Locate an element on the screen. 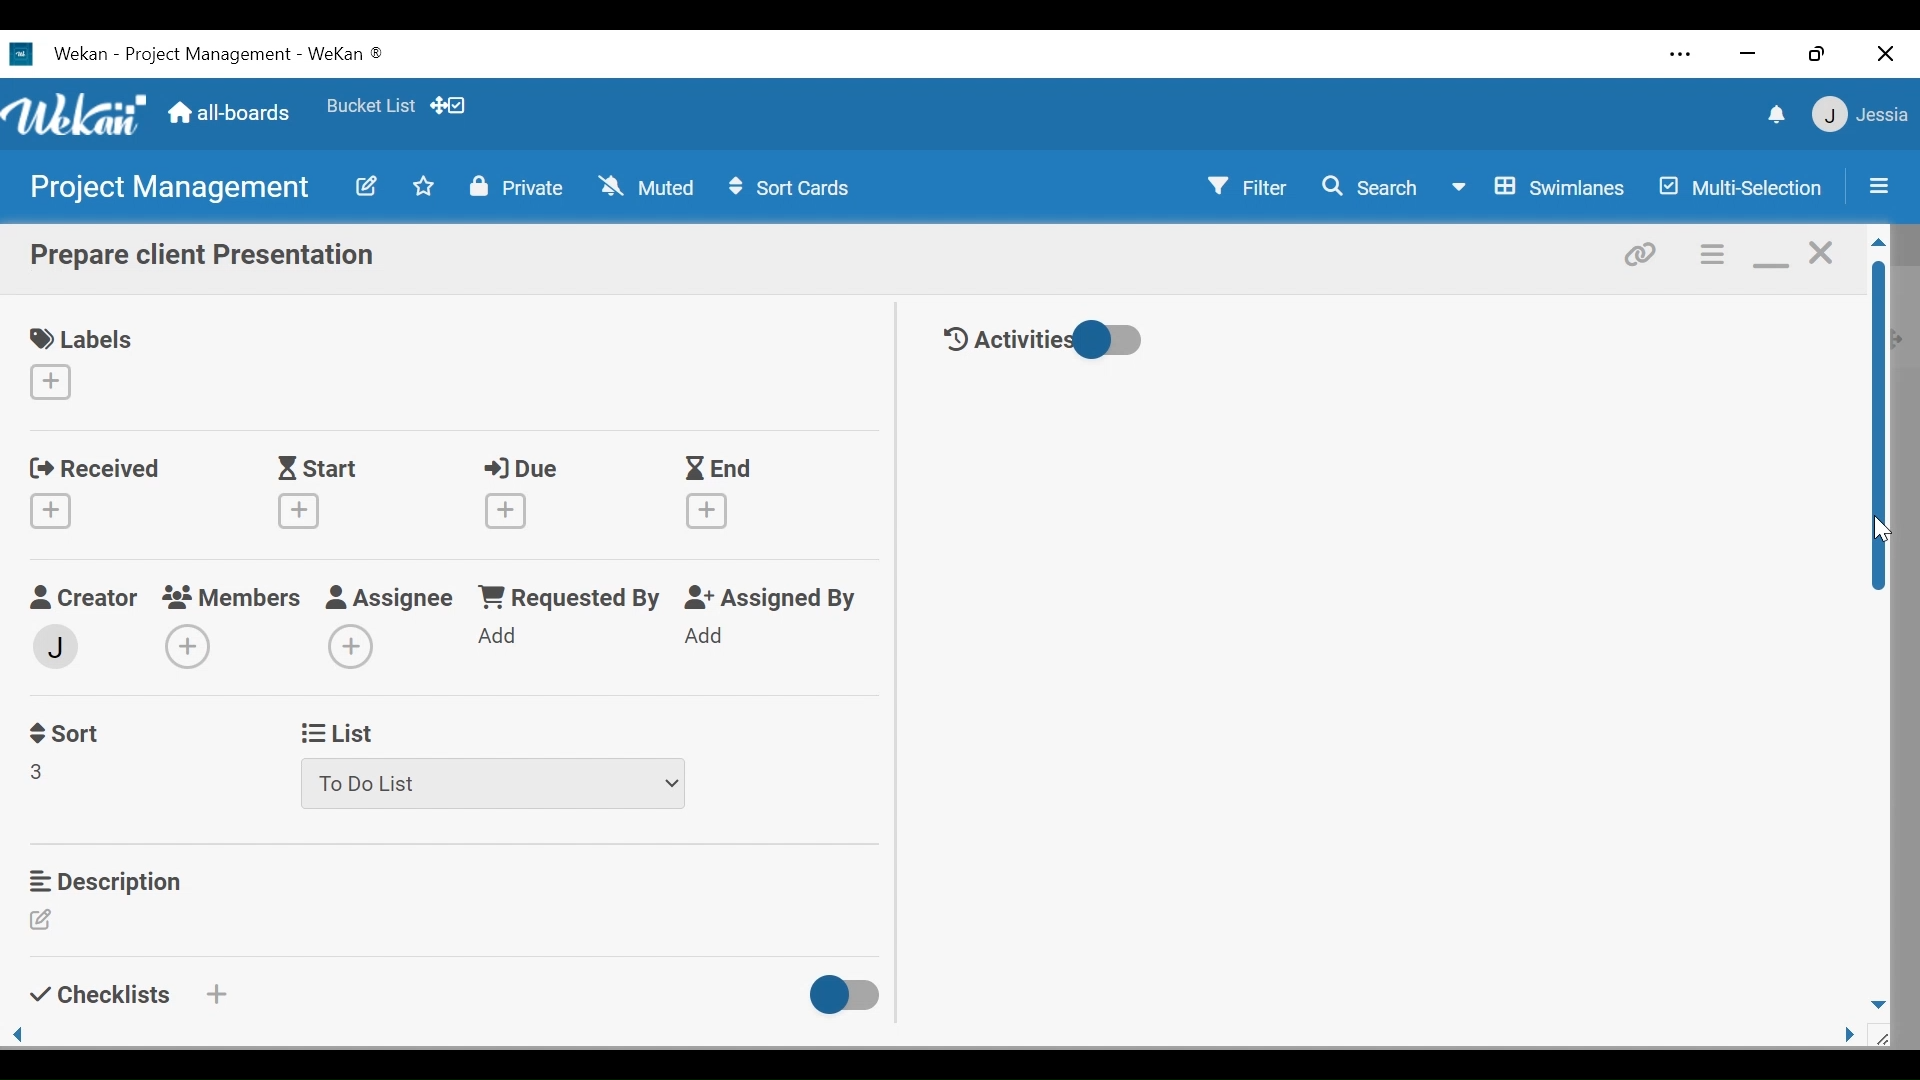 This screenshot has height=1080, width=1920. Assigned By is located at coordinates (767, 598).